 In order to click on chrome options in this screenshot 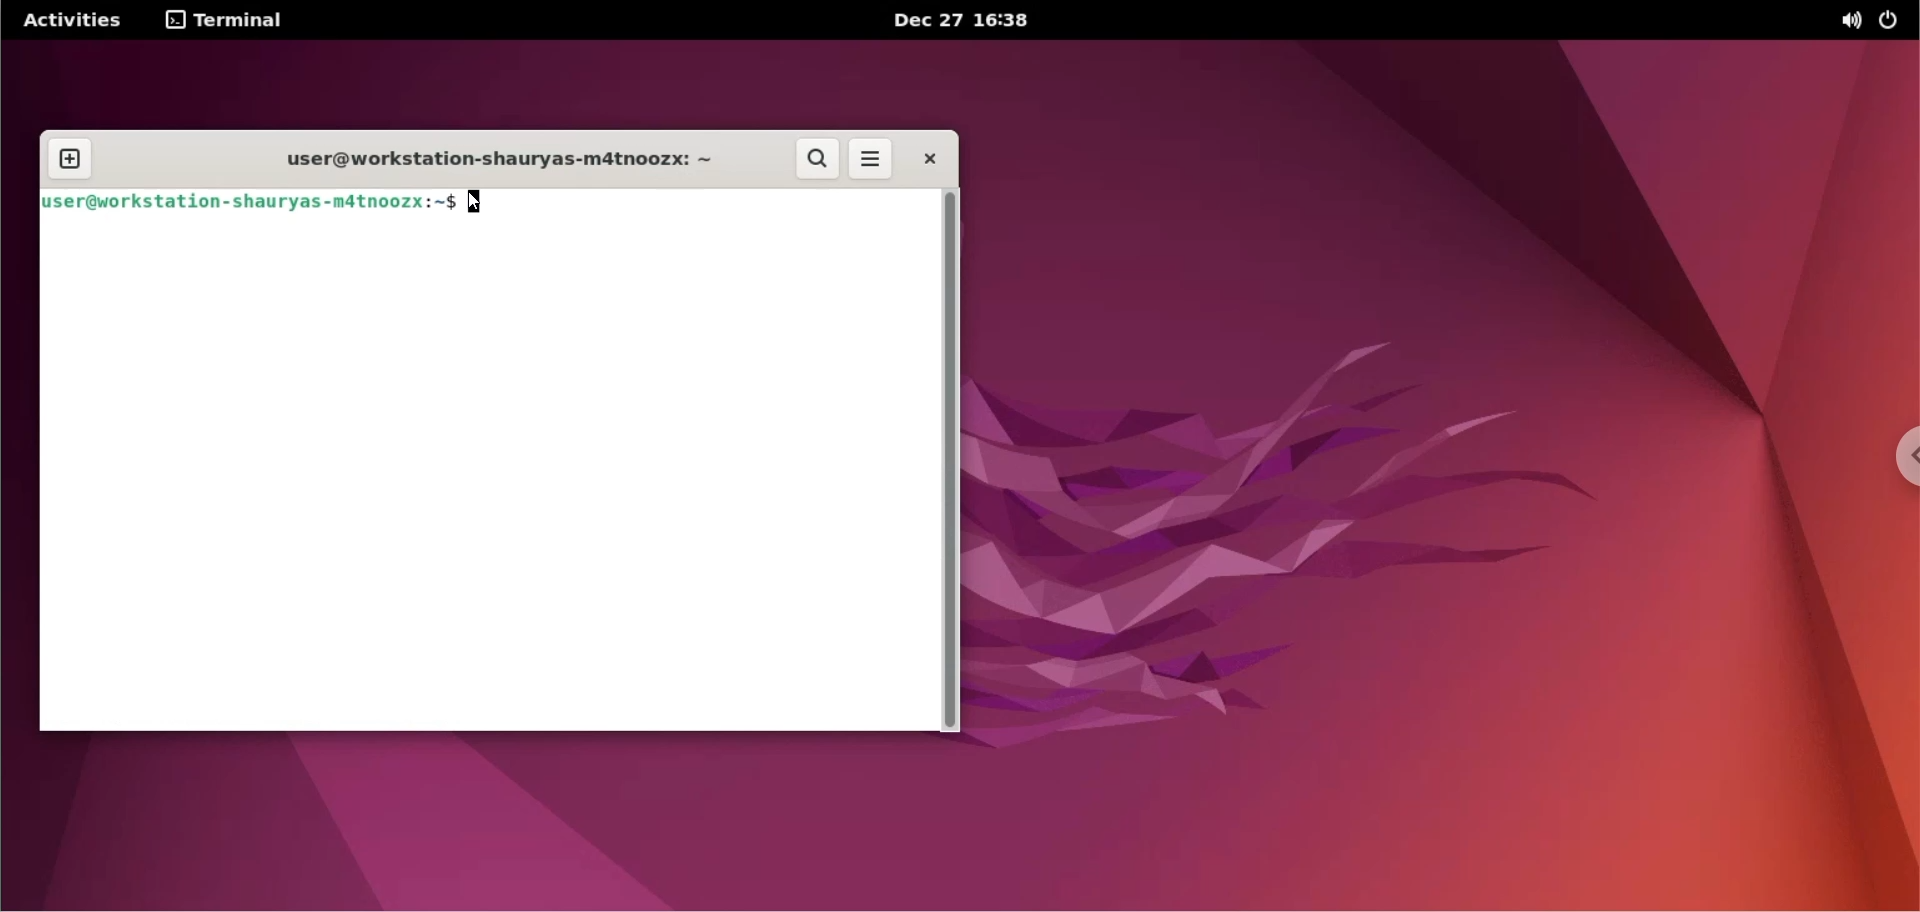, I will do `click(1908, 457)`.